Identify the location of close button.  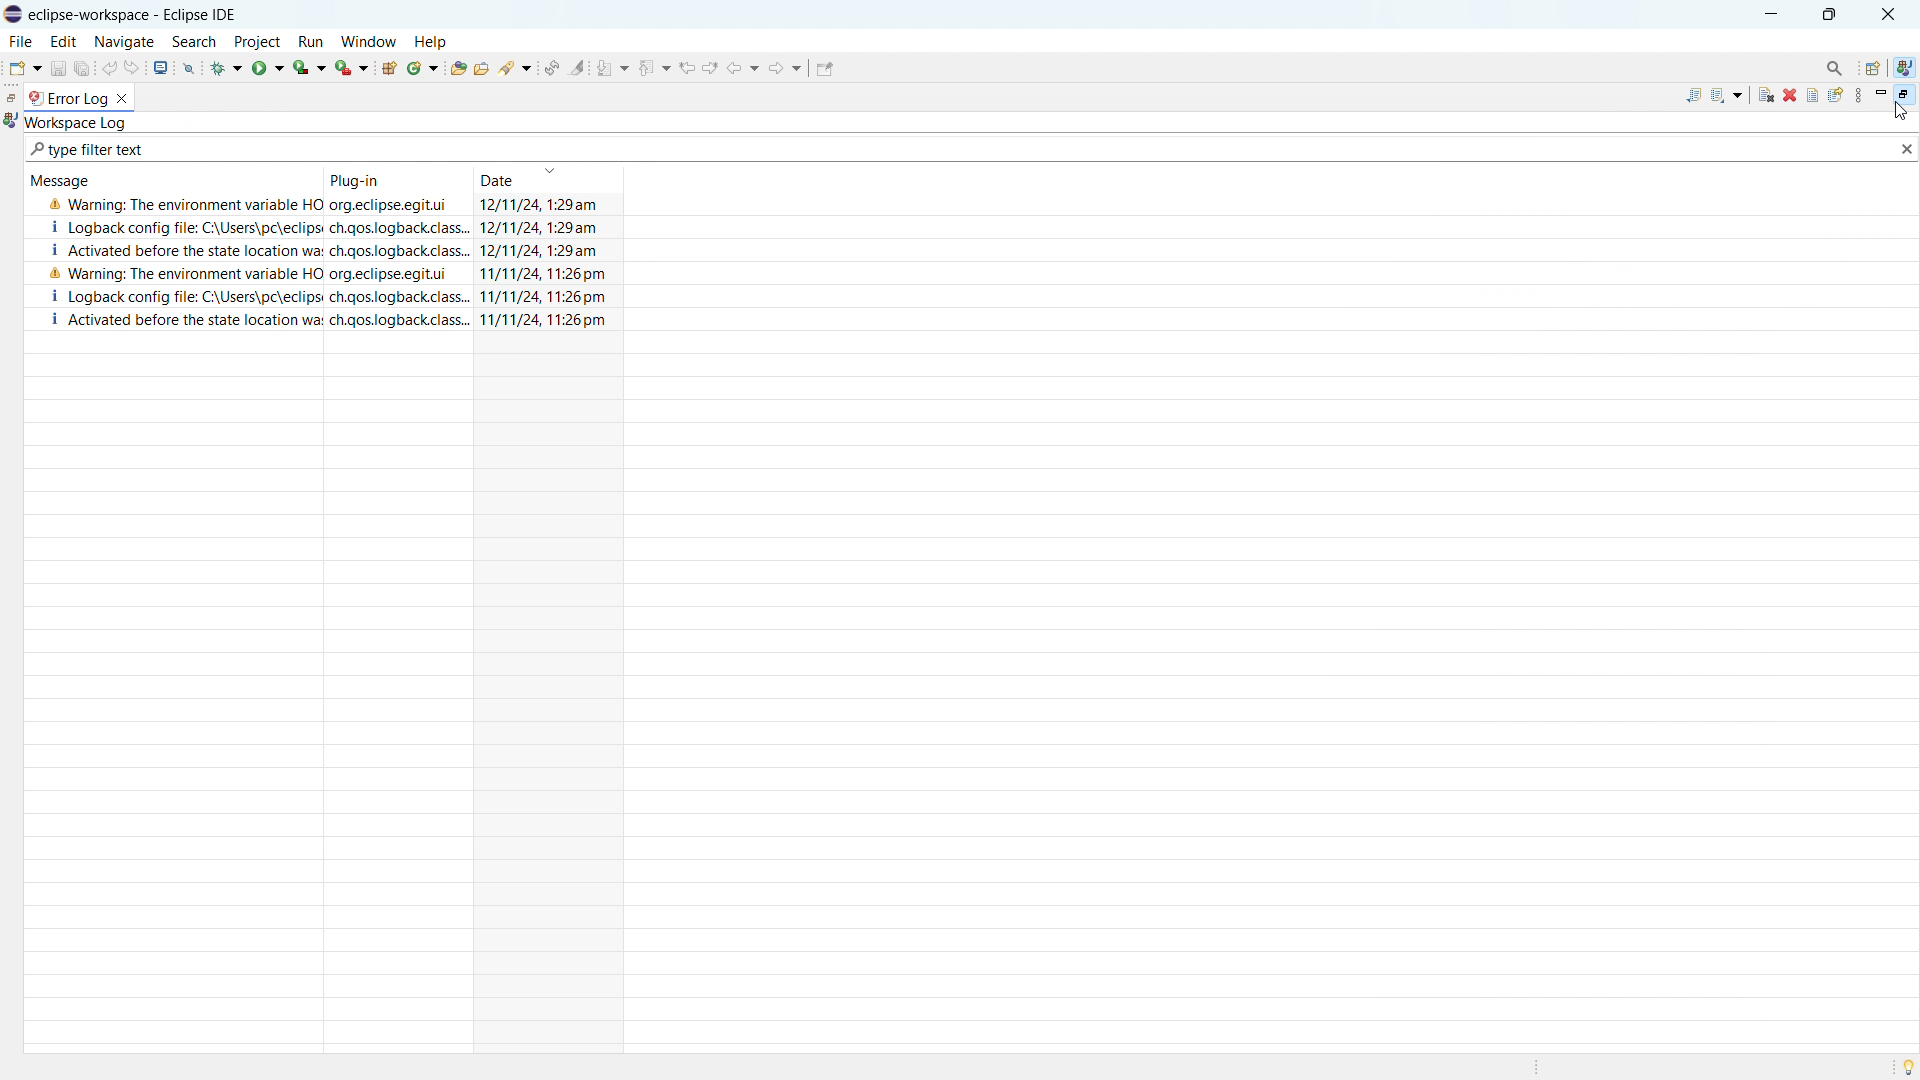
(1893, 14).